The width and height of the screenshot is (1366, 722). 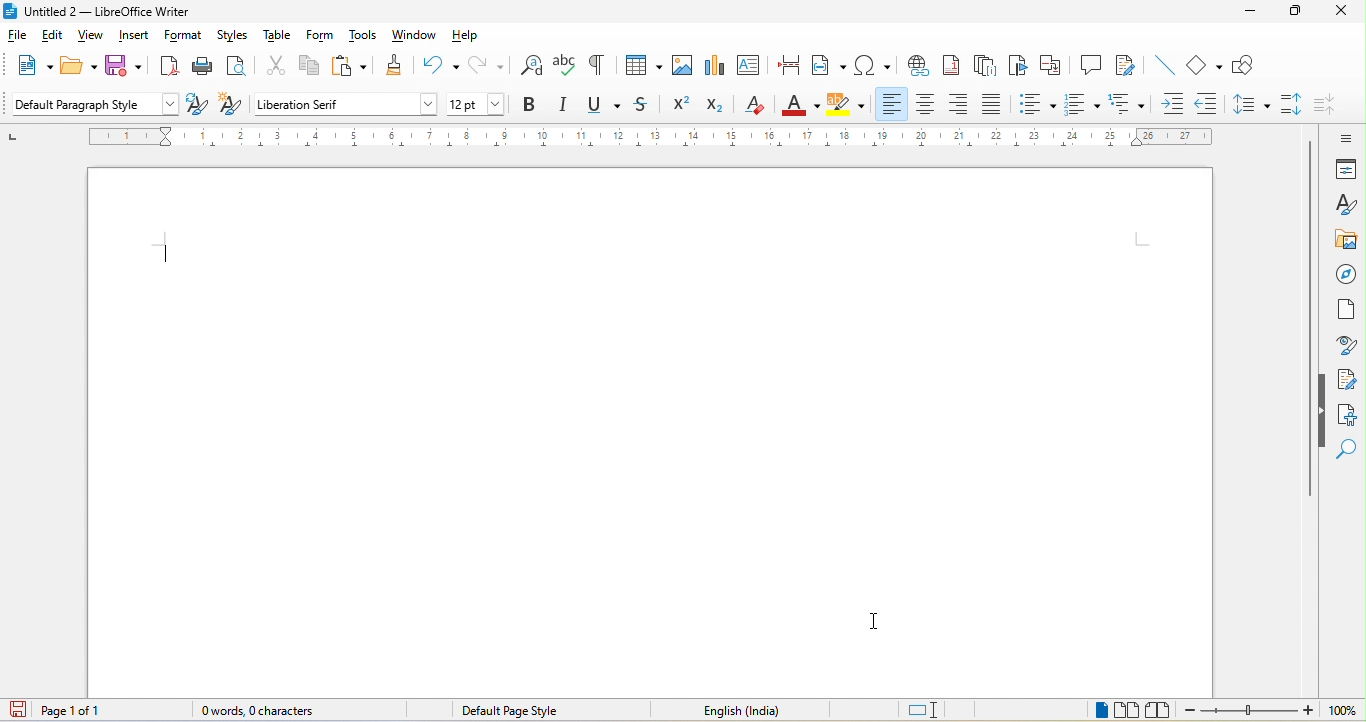 What do you see at coordinates (126, 67) in the screenshot?
I see `save` at bounding box center [126, 67].